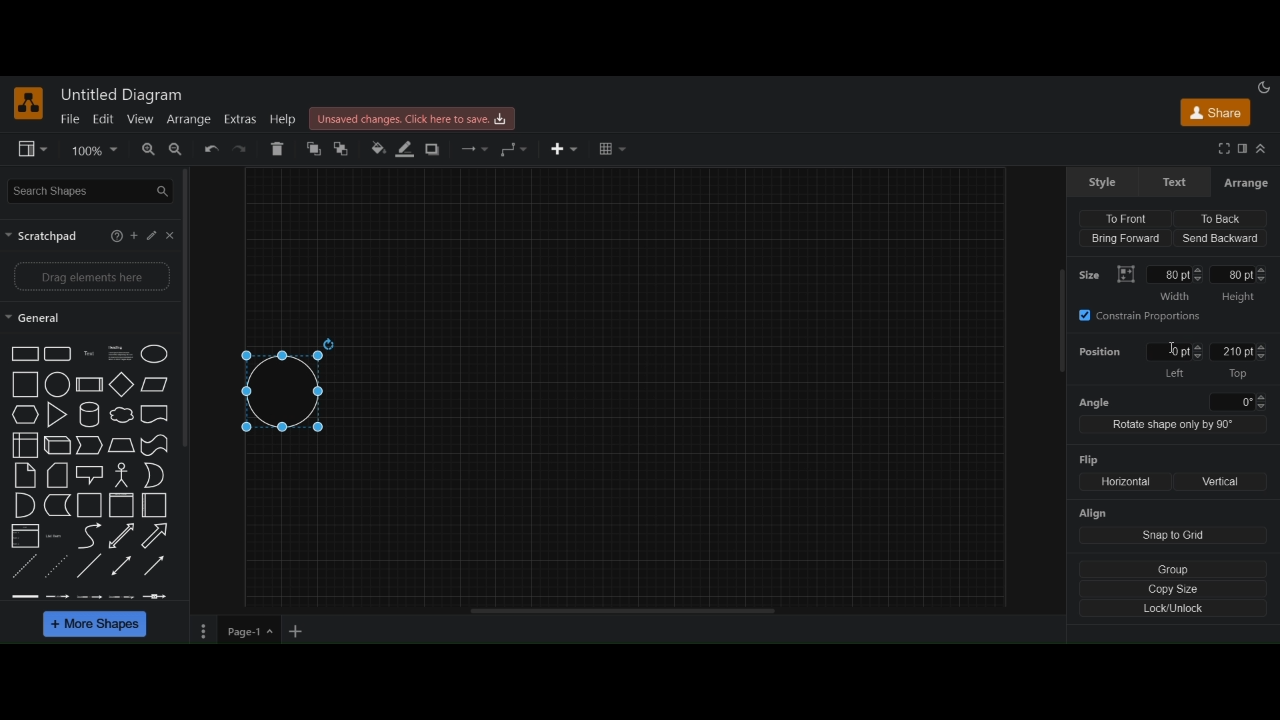 The image size is (1280, 720). I want to click on Cylinder, so click(91, 416).